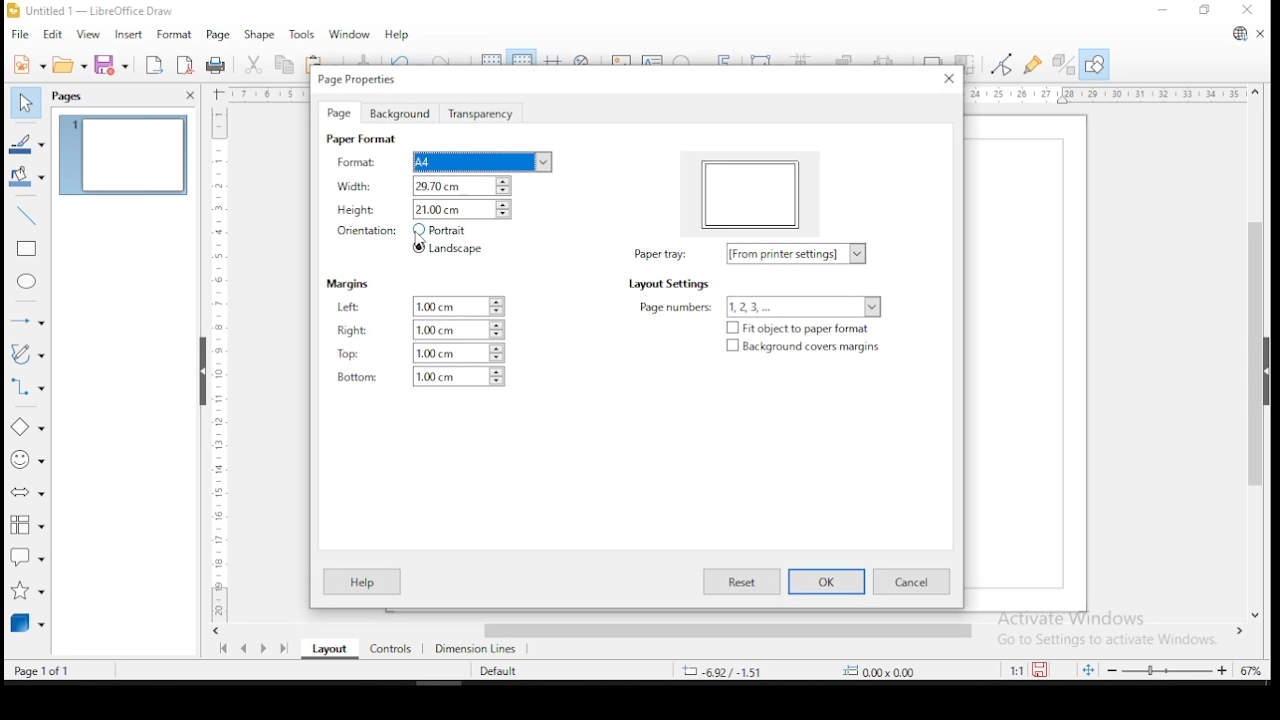  What do you see at coordinates (328, 650) in the screenshot?
I see `layout` at bounding box center [328, 650].